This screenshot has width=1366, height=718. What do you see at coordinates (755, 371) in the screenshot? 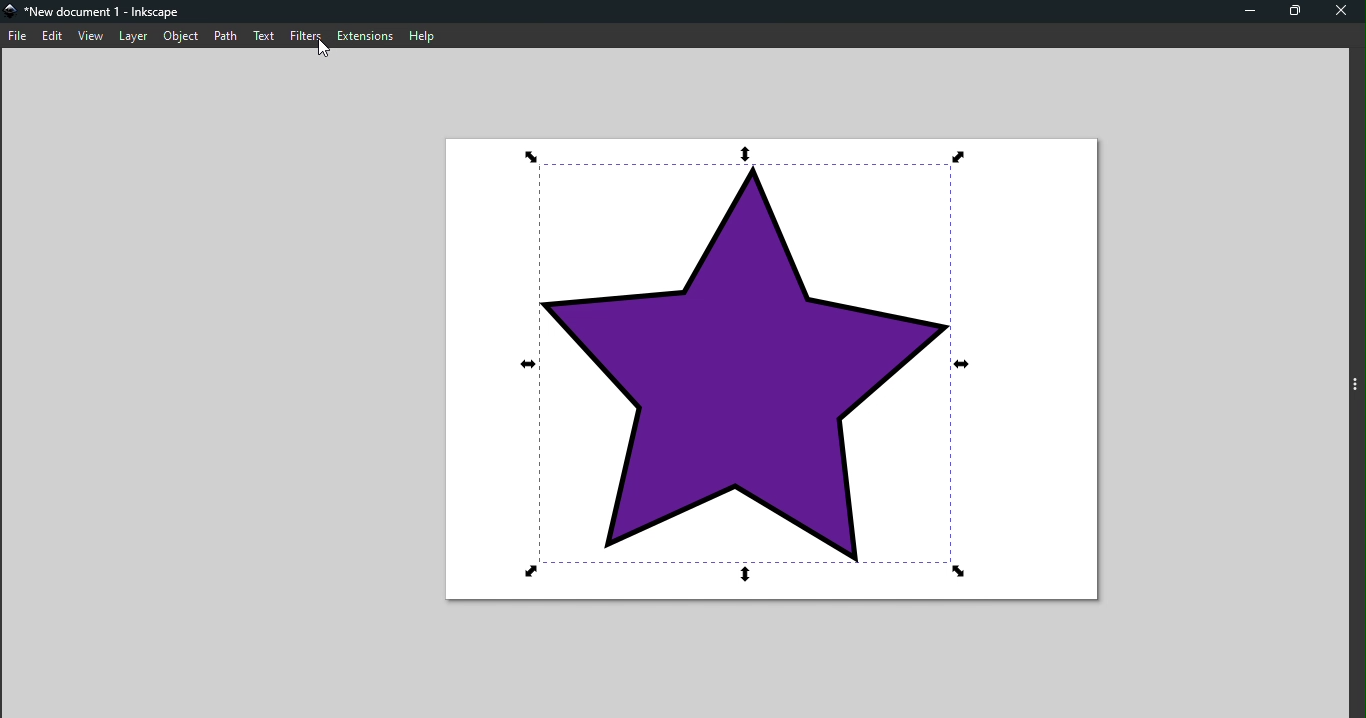
I see `Canvas` at bounding box center [755, 371].